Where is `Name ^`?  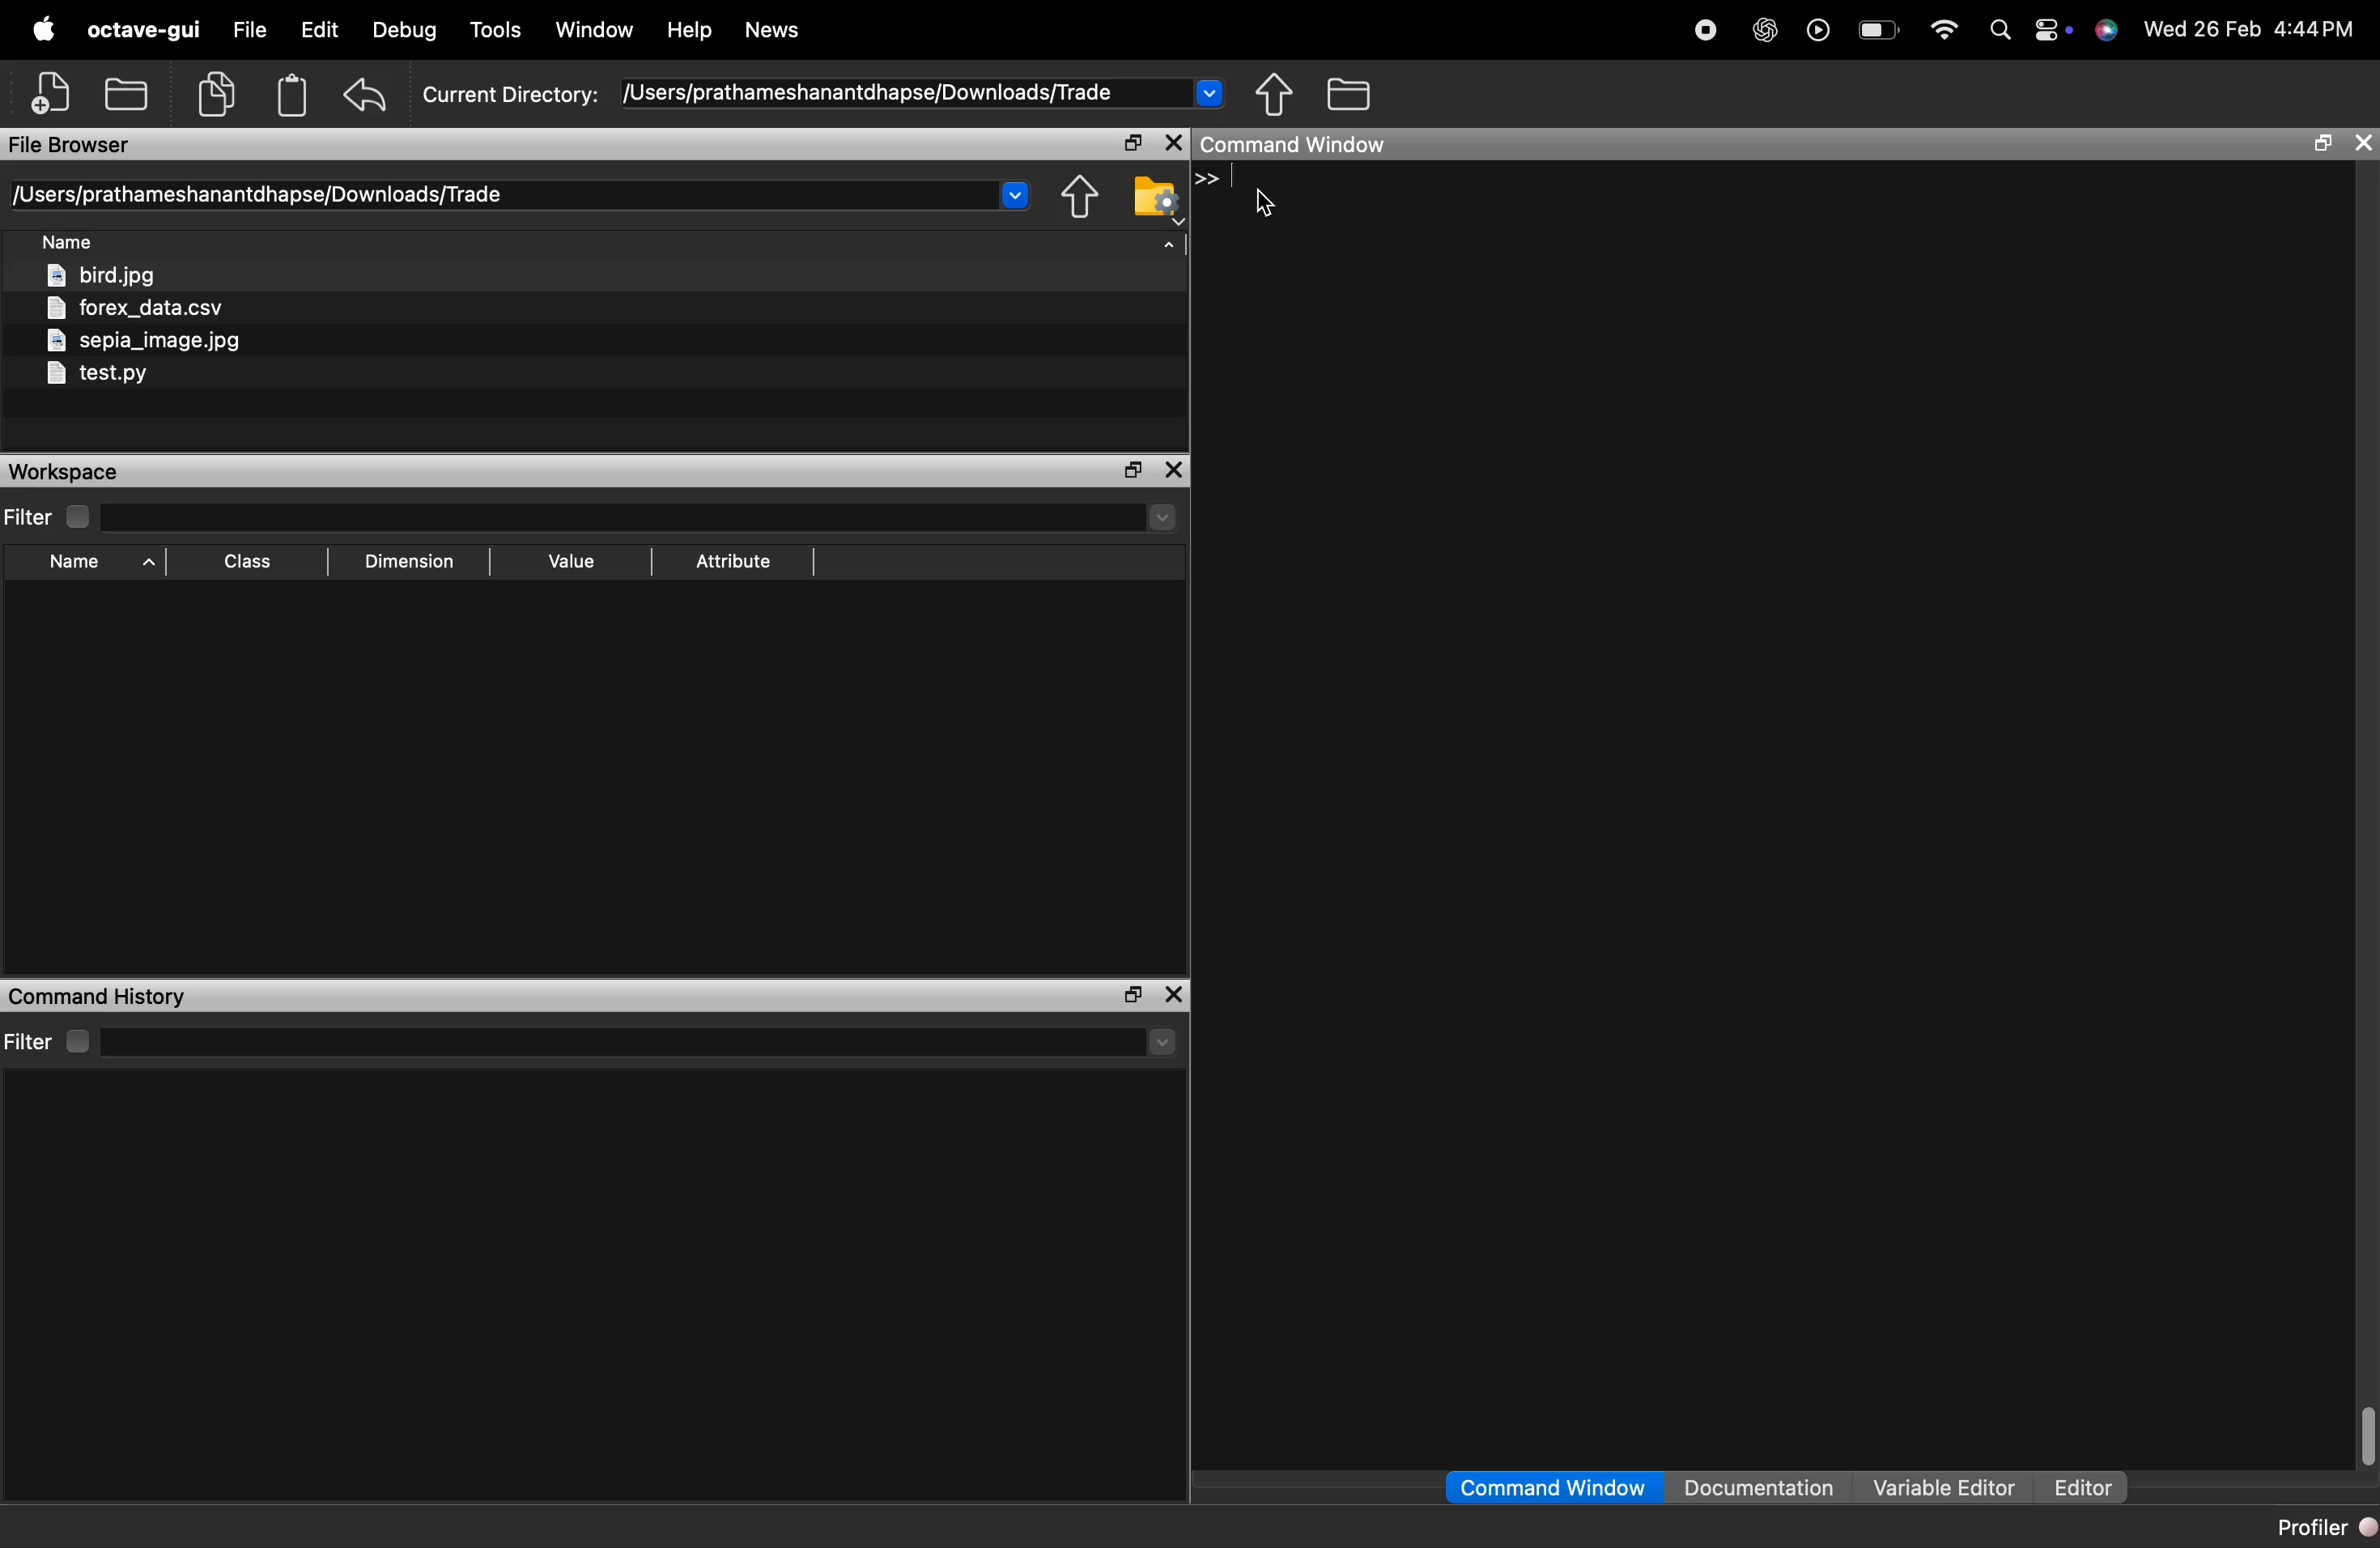
Name ^ is located at coordinates (102, 562).